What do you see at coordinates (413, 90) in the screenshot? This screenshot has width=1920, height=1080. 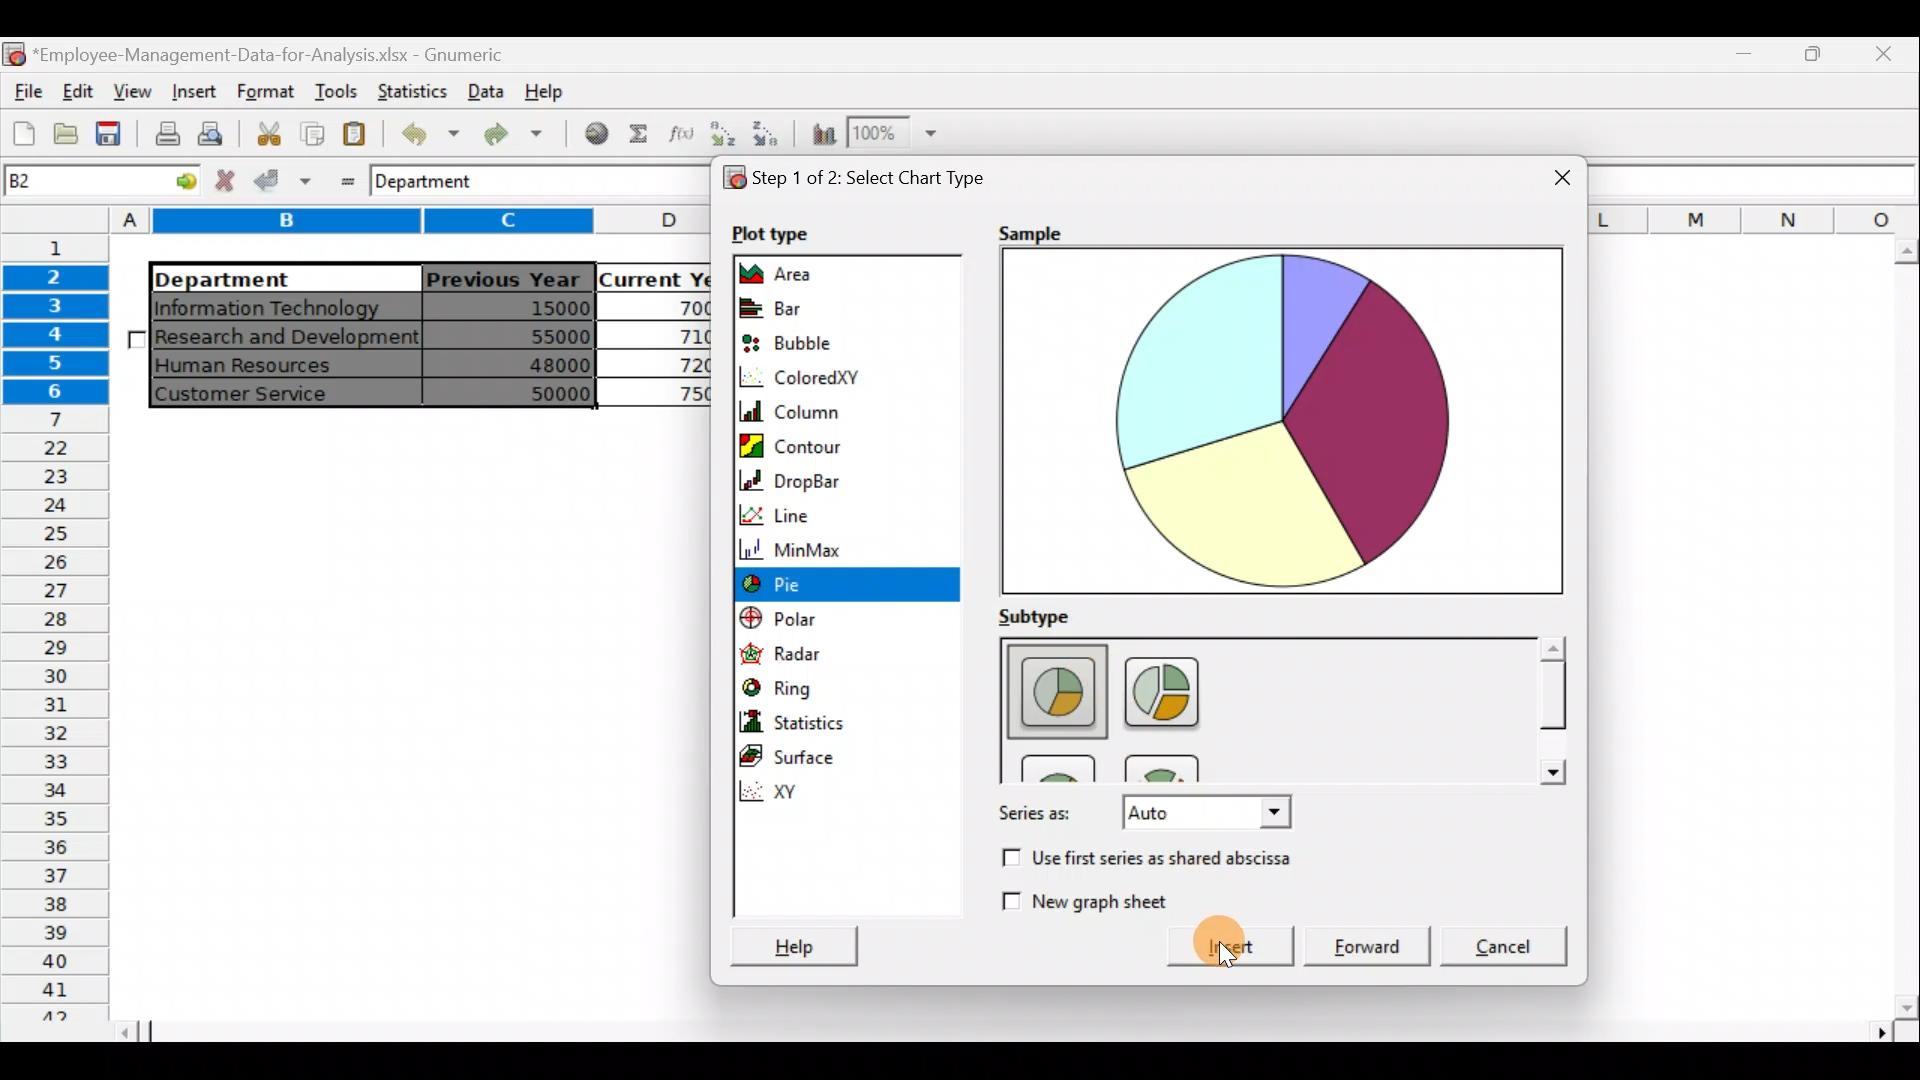 I see `Statistics` at bounding box center [413, 90].